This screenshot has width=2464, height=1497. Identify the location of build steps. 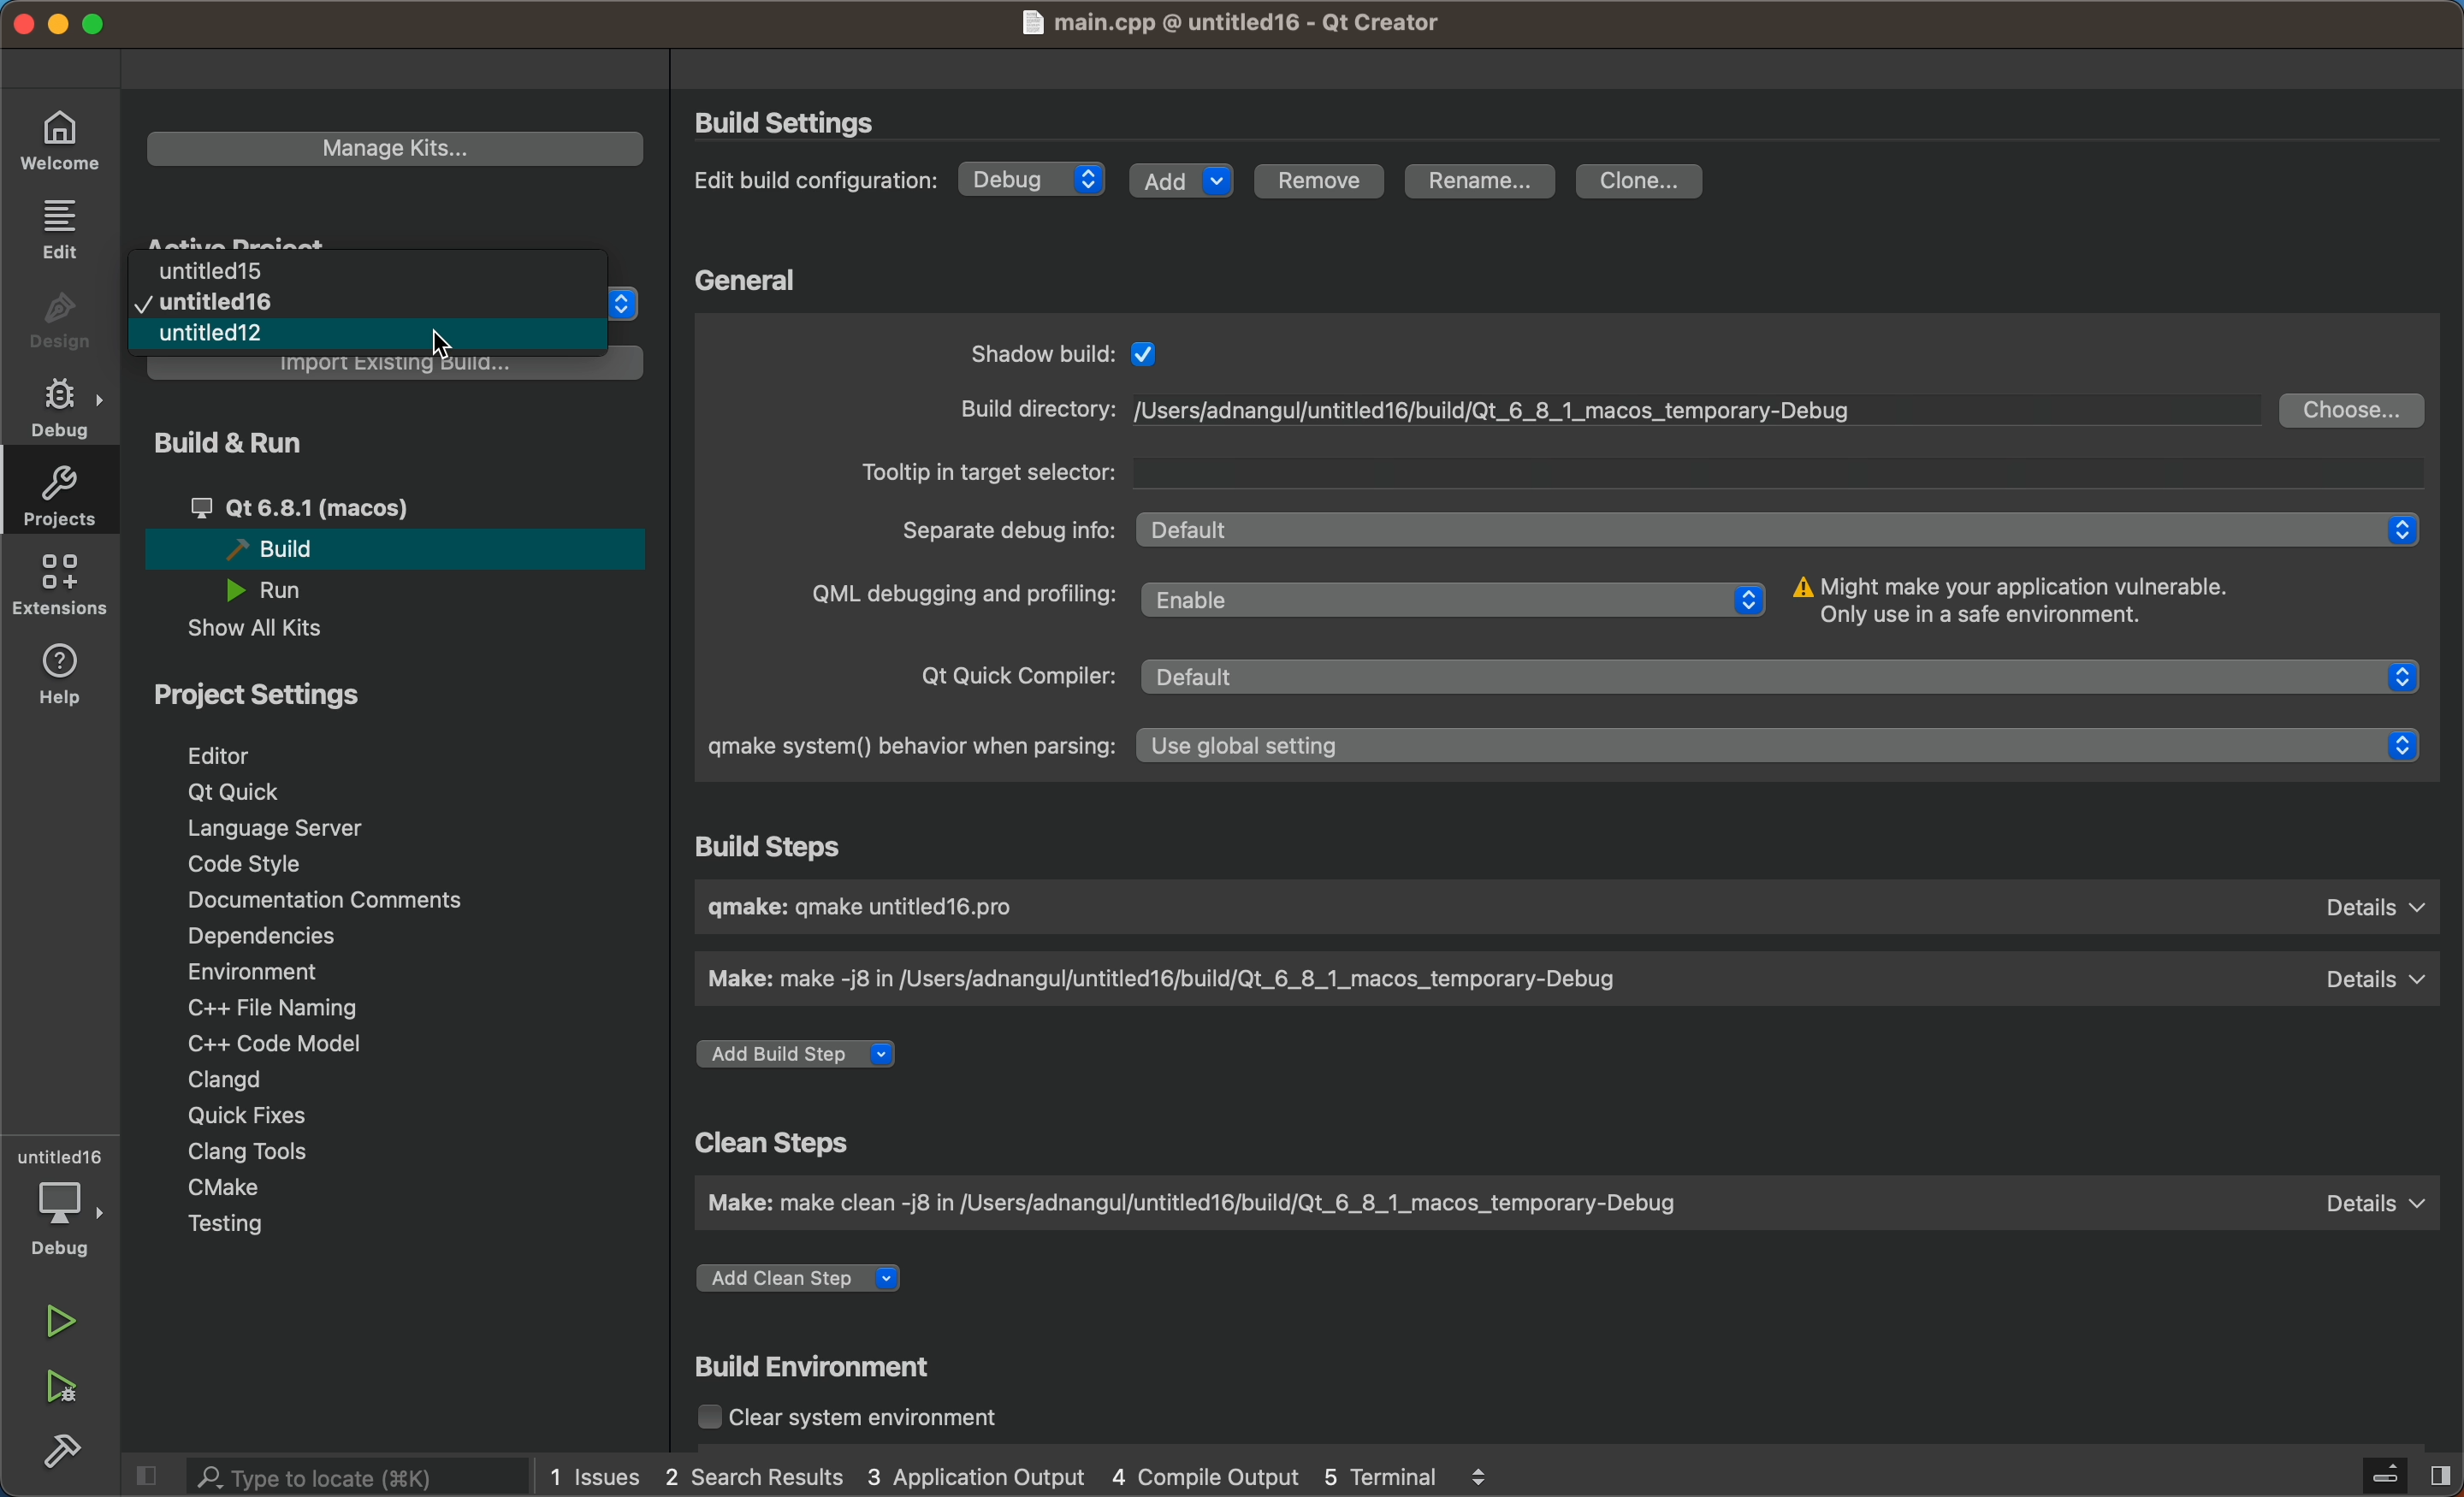
(771, 845).